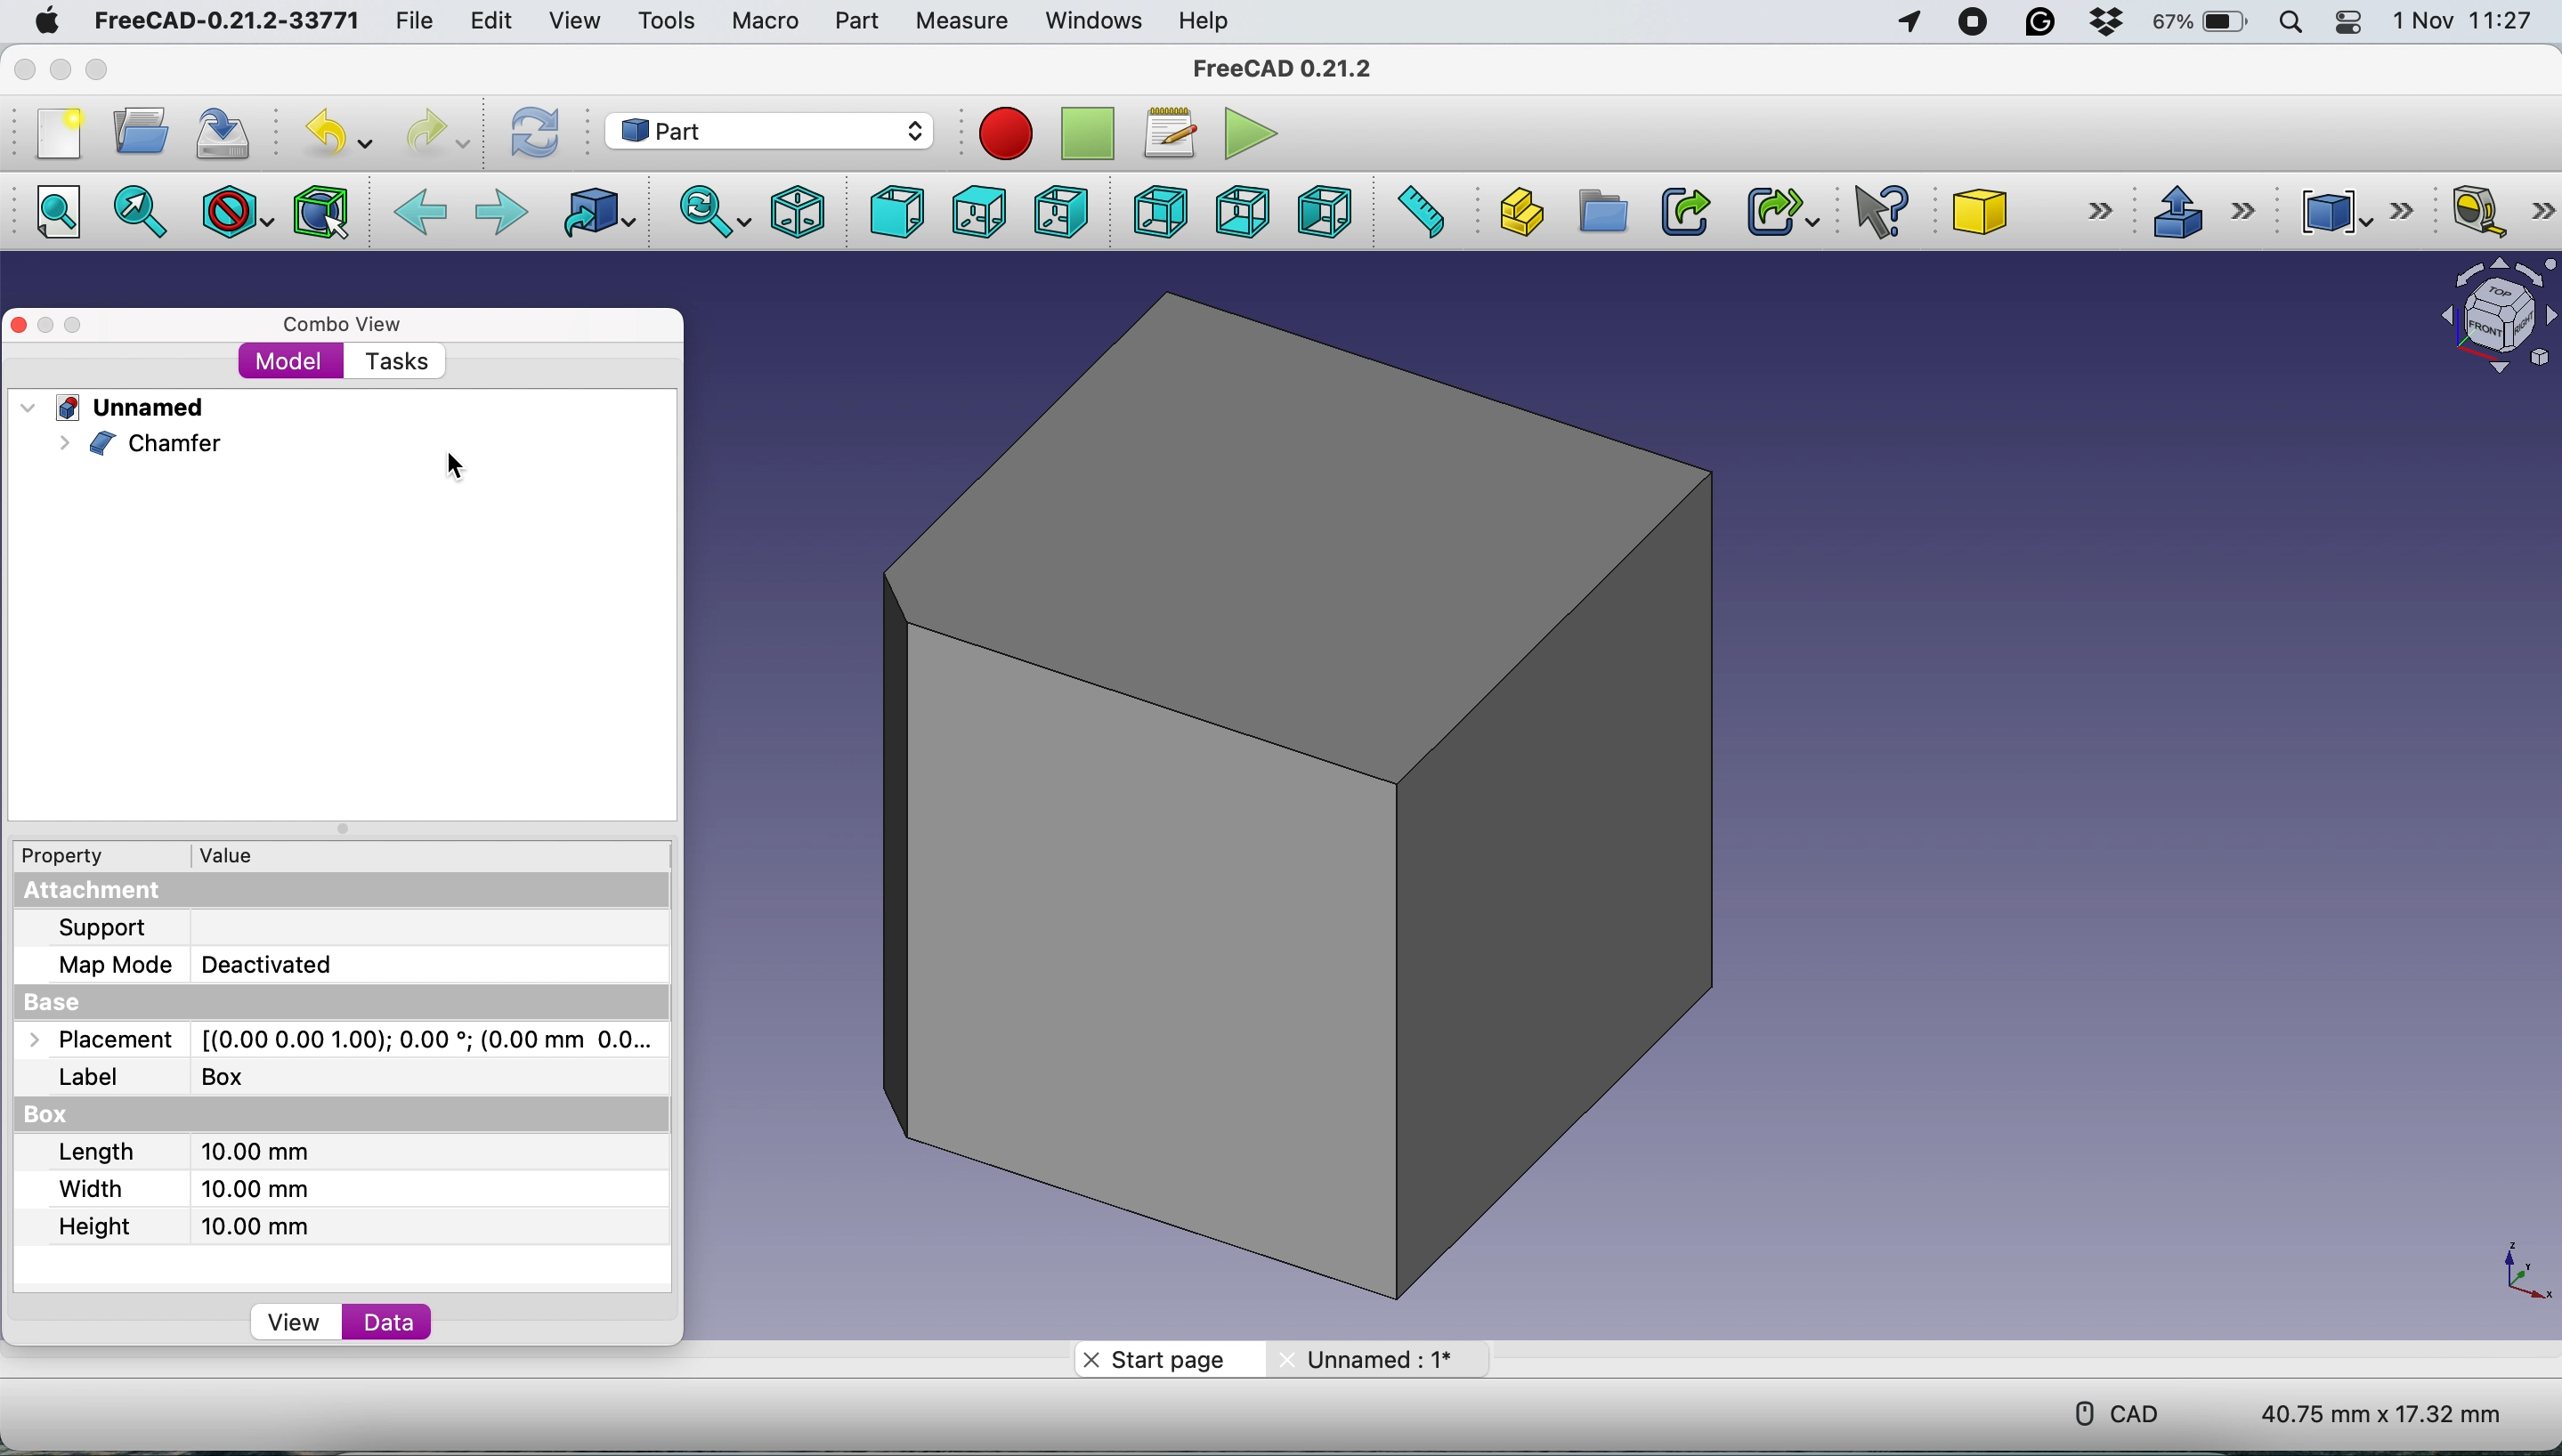 The image size is (2562, 1456). Describe the element at coordinates (28, 72) in the screenshot. I see `close` at that location.